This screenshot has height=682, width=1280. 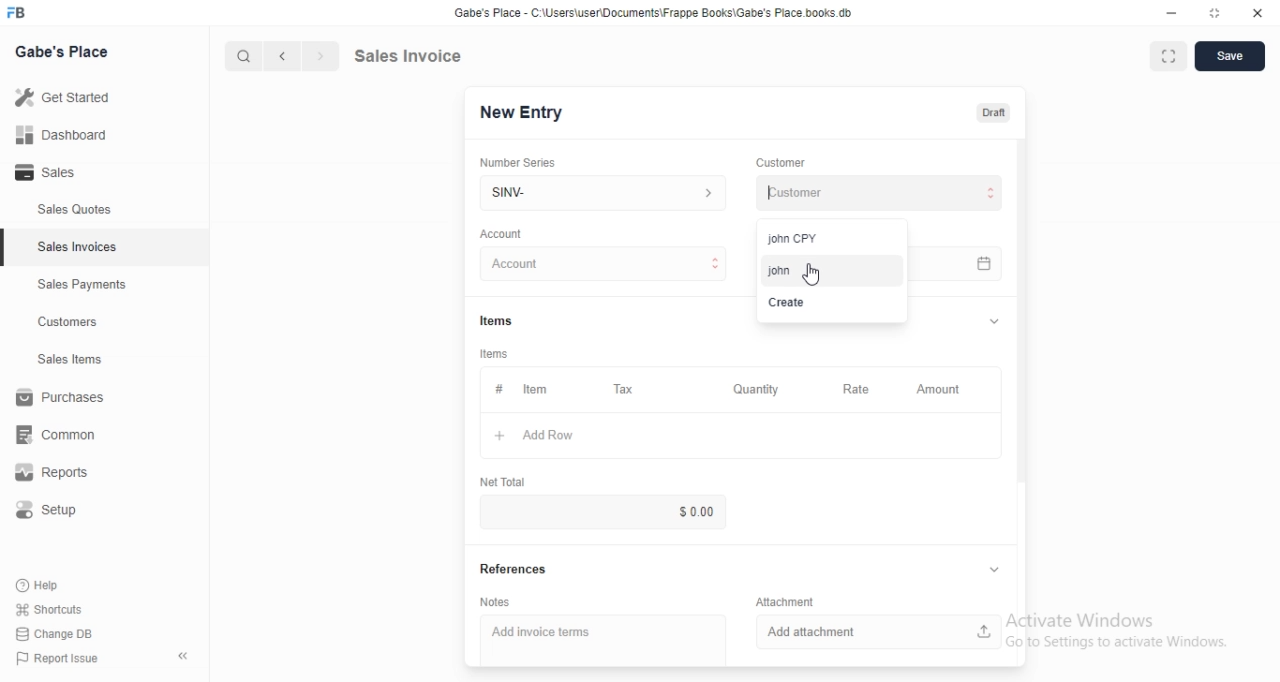 I want to click on , so click(x=498, y=389).